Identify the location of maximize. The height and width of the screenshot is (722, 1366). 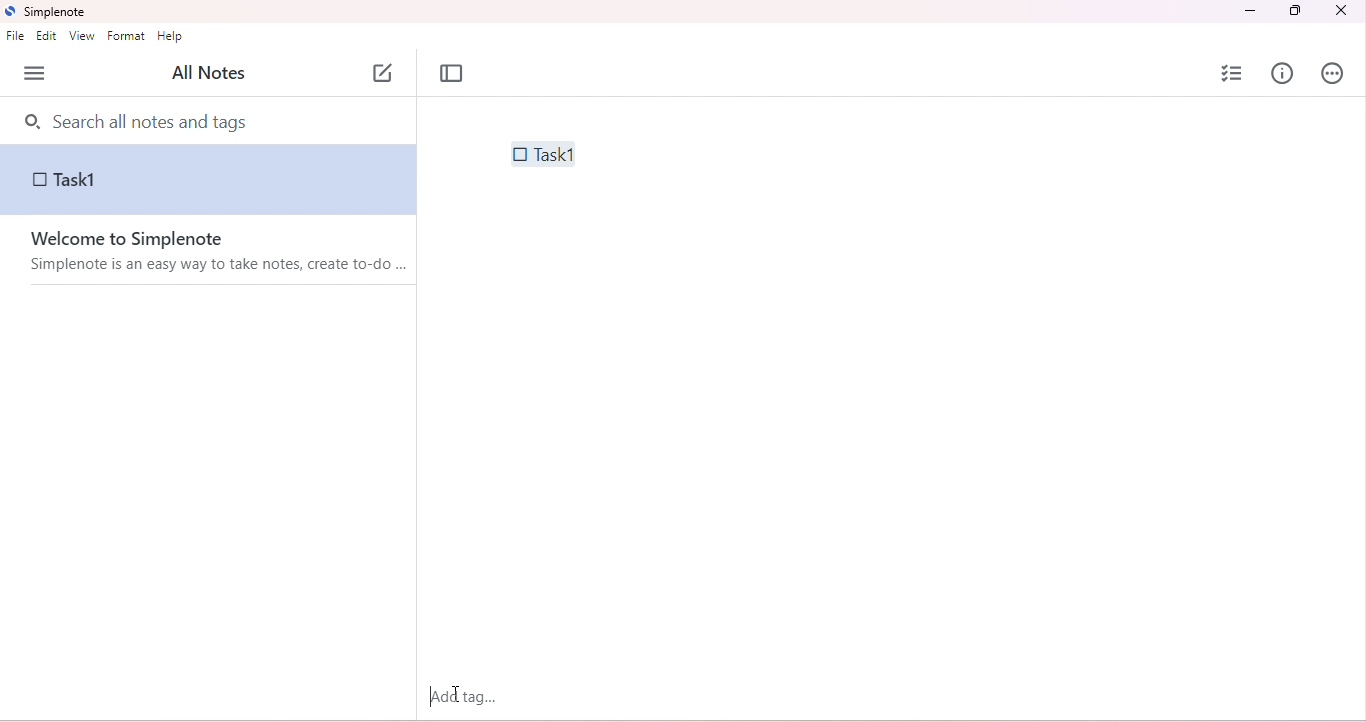
(1293, 11).